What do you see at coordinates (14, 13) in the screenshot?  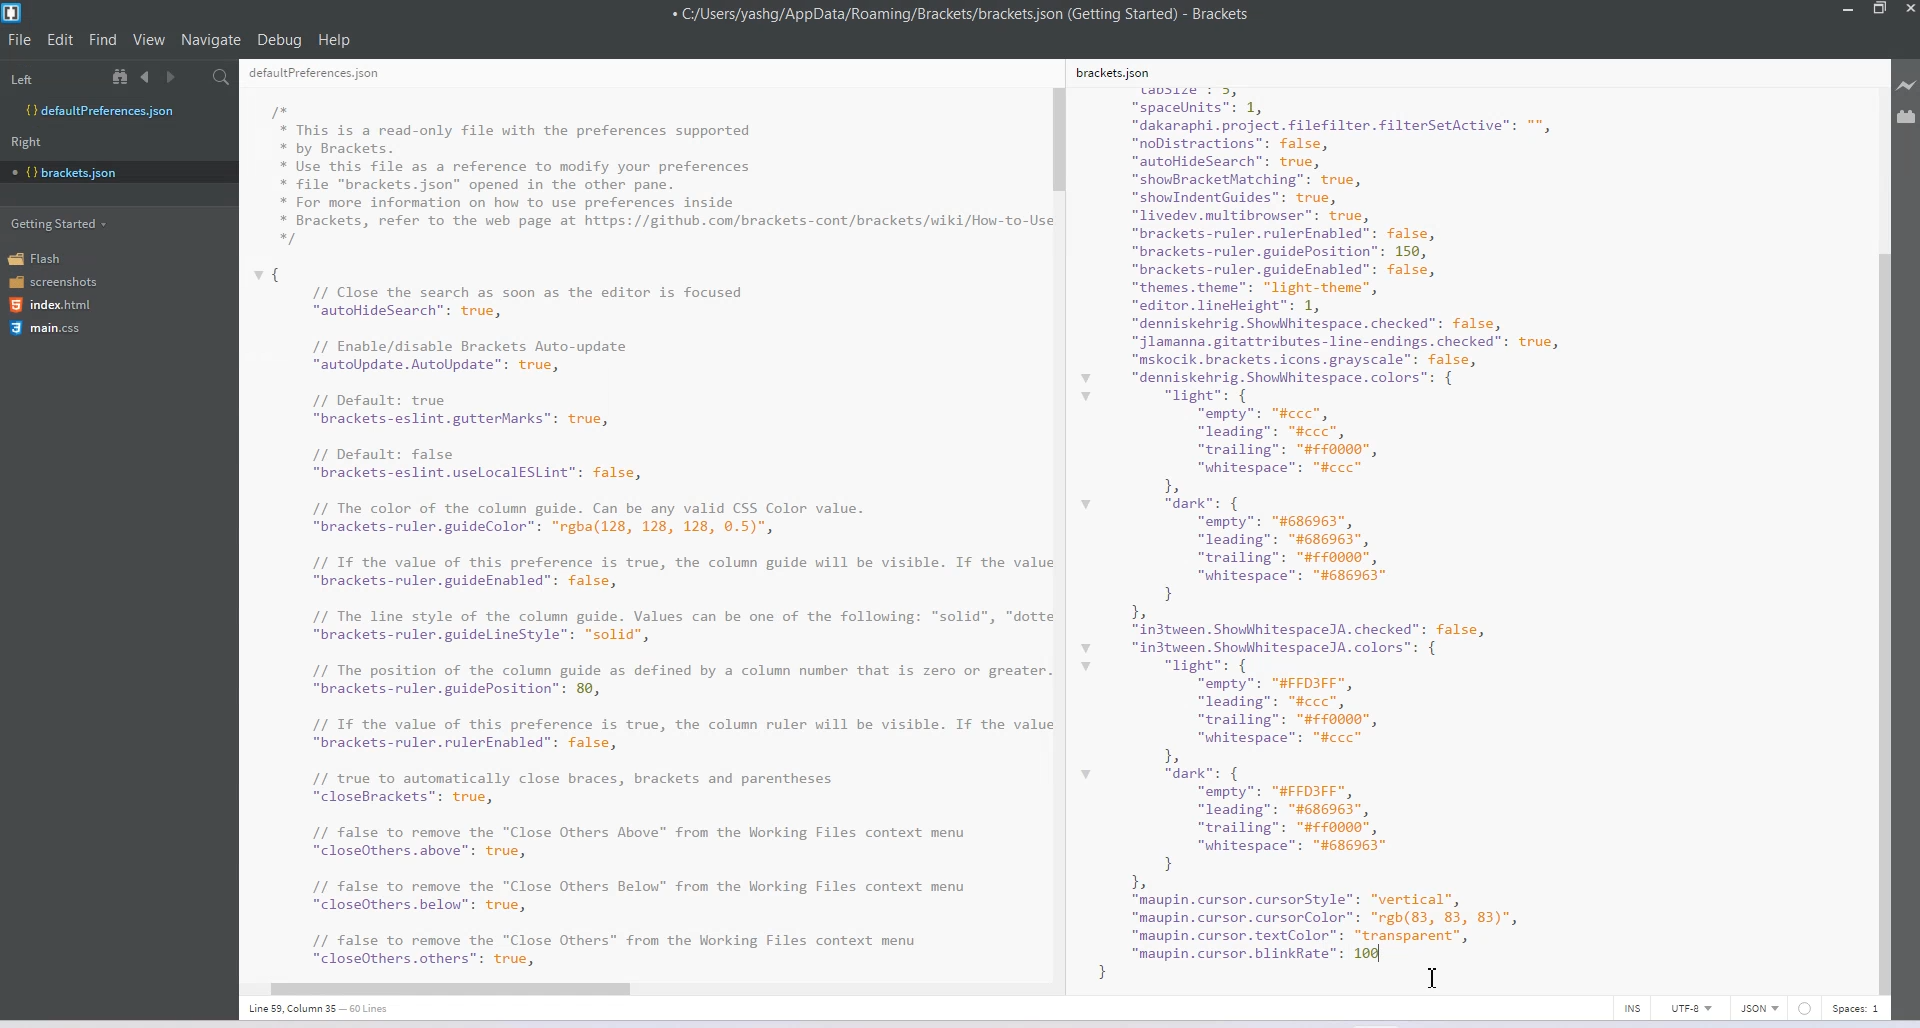 I see `Logo` at bounding box center [14, 13].